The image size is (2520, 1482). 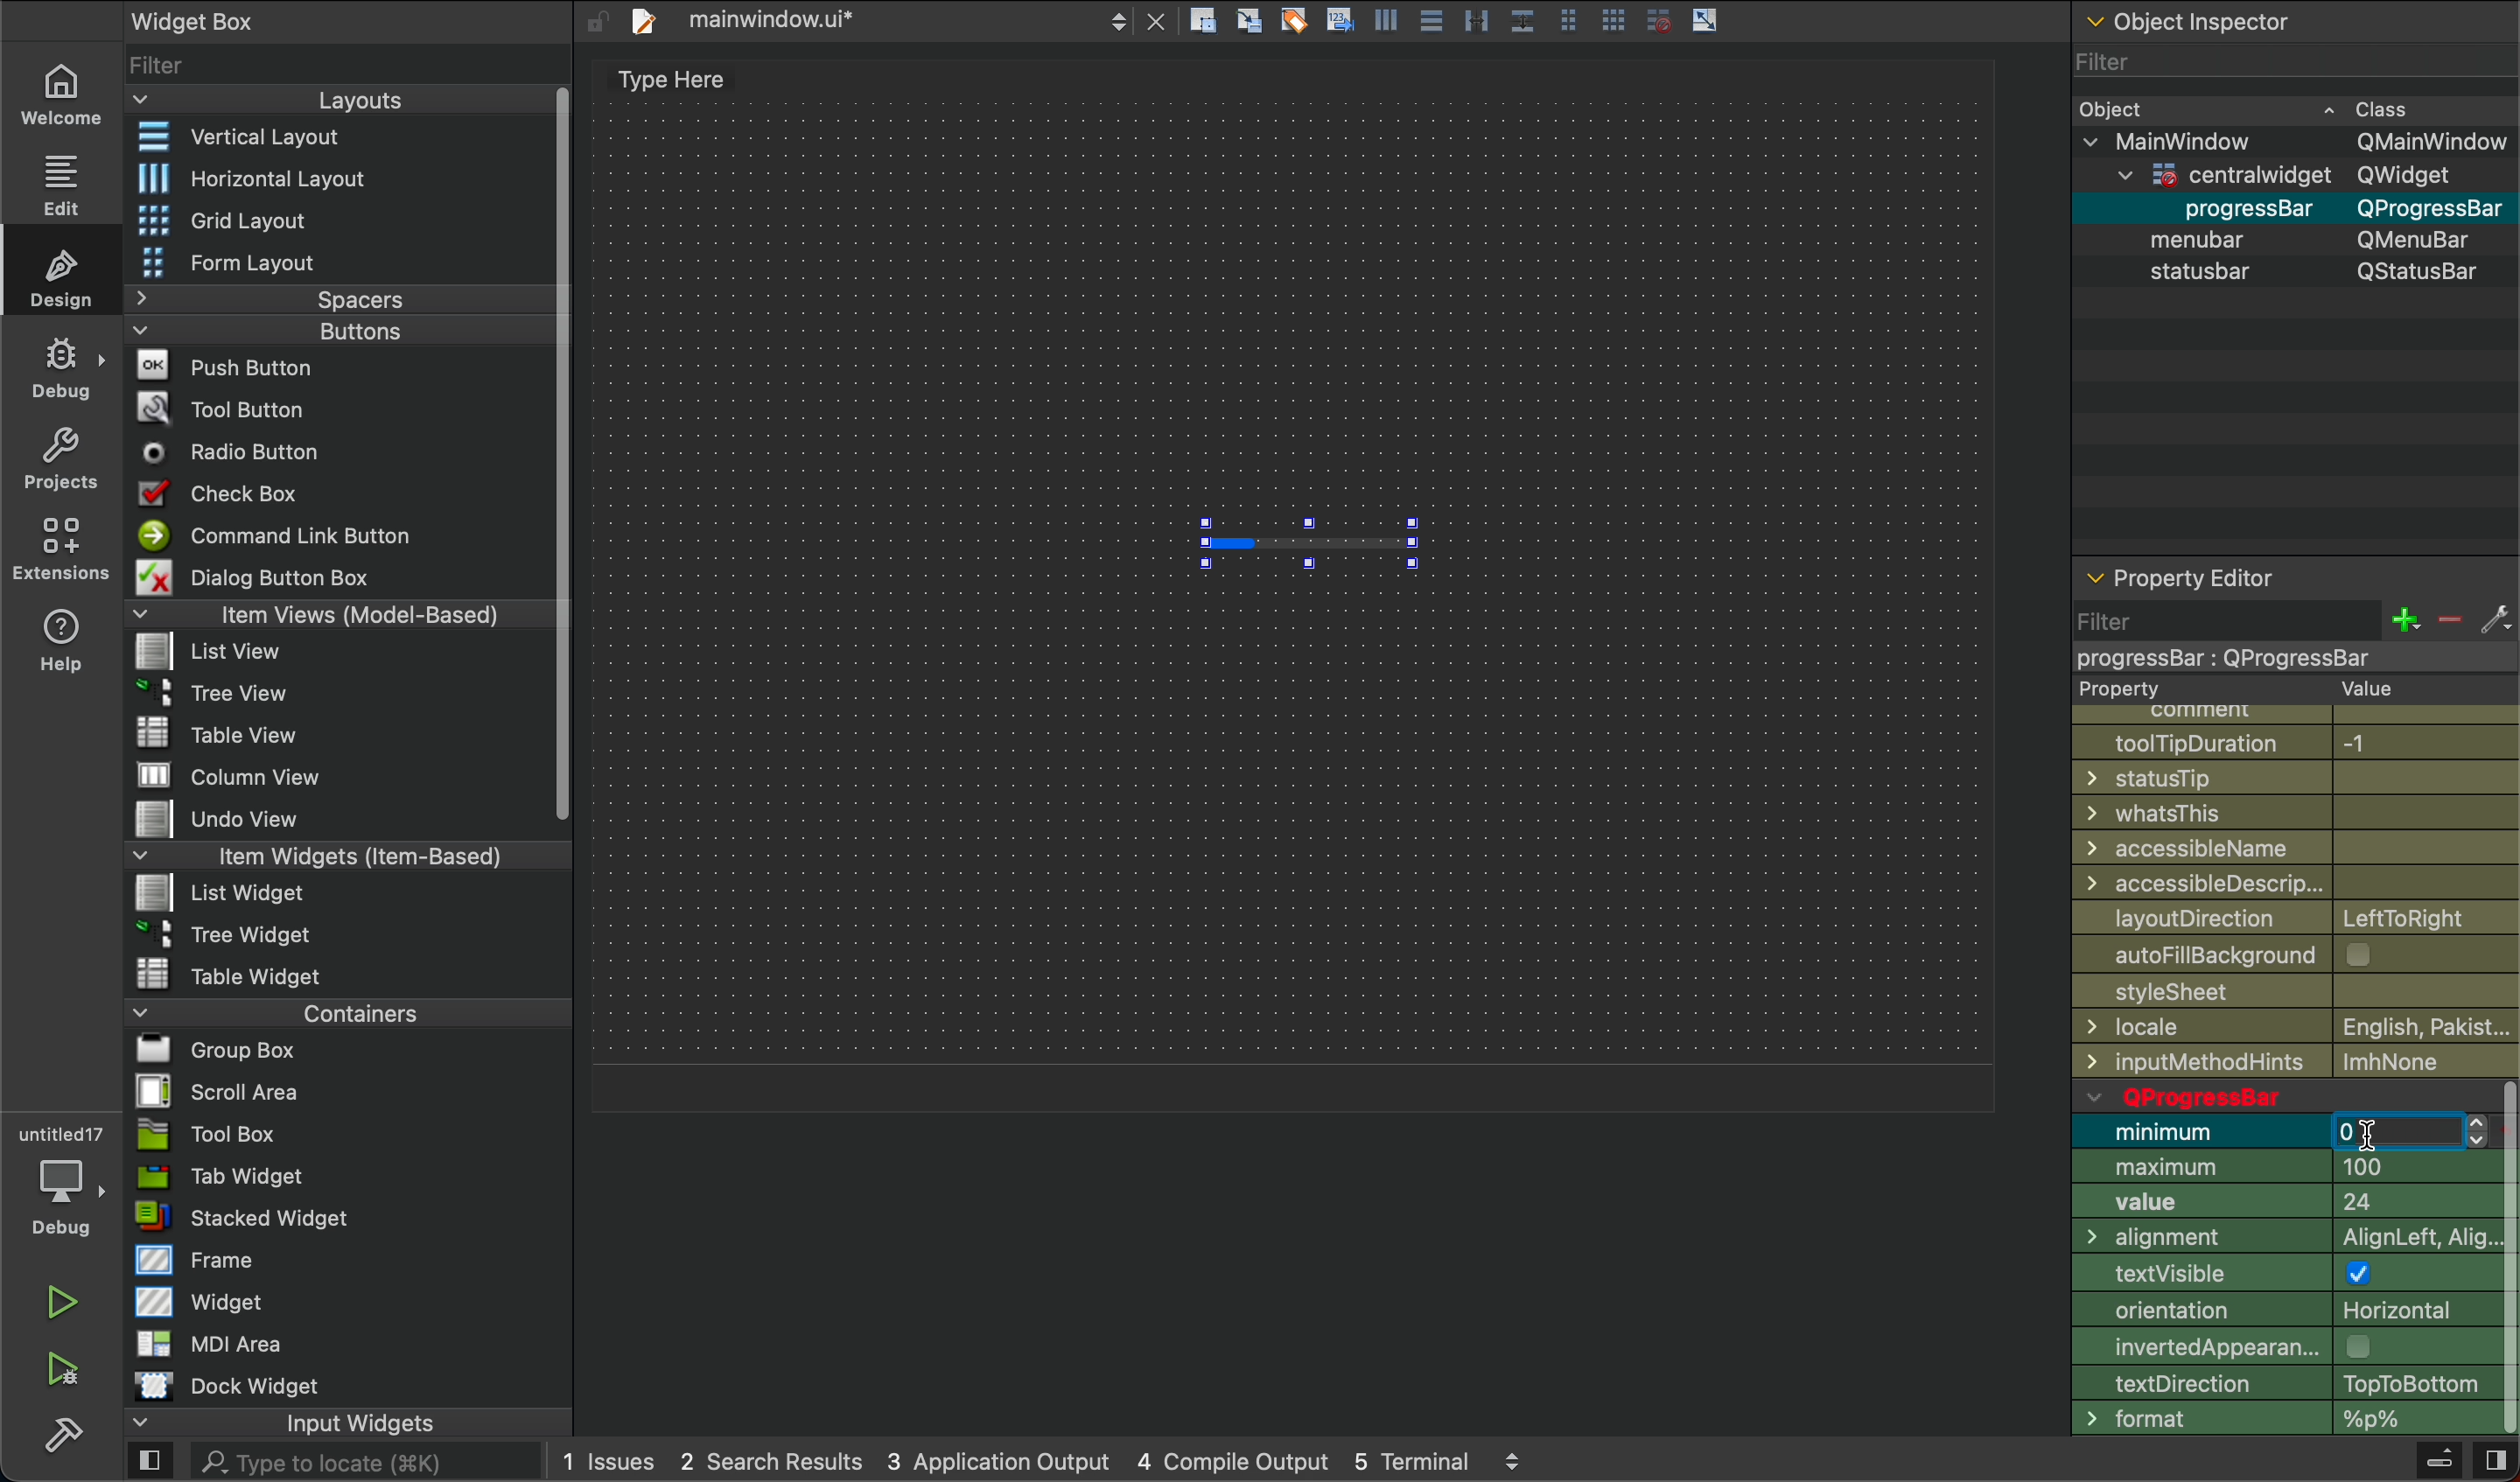 What do you see at coordinates (234, 777) in the screenshot?
I see `File` at bounding box center [234, 777].